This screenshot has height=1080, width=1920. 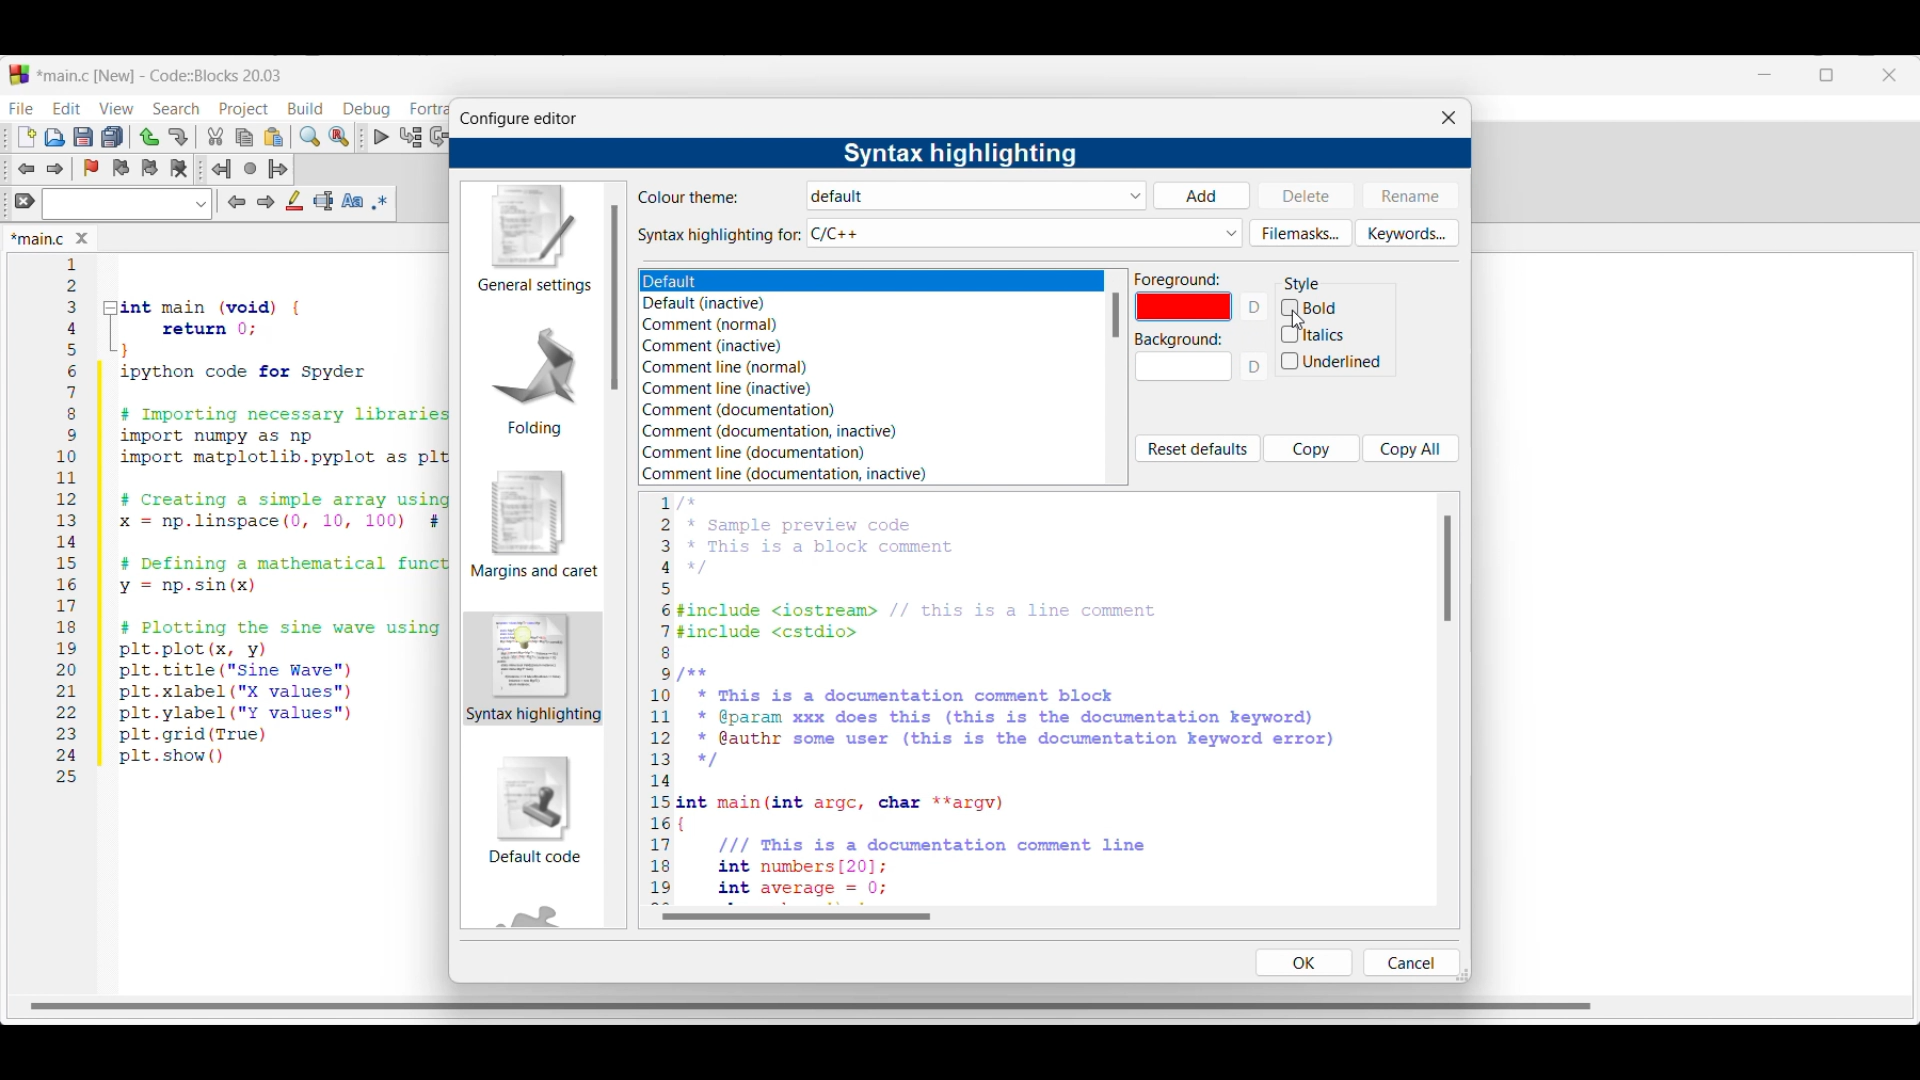 I want to click on Change dimension, so click(x=1463, y=974).